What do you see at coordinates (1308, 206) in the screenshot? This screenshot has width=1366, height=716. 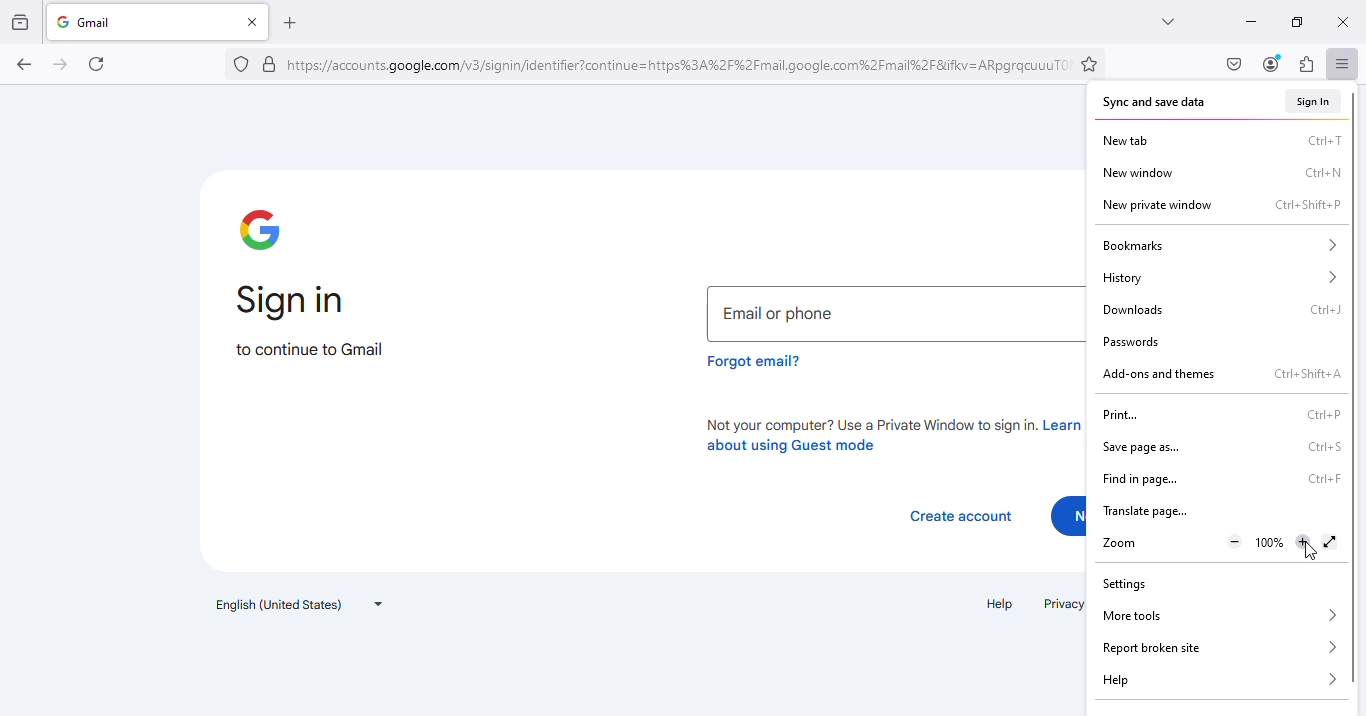 I see `shortcut for new private window` at bounding box center [1308, 206].